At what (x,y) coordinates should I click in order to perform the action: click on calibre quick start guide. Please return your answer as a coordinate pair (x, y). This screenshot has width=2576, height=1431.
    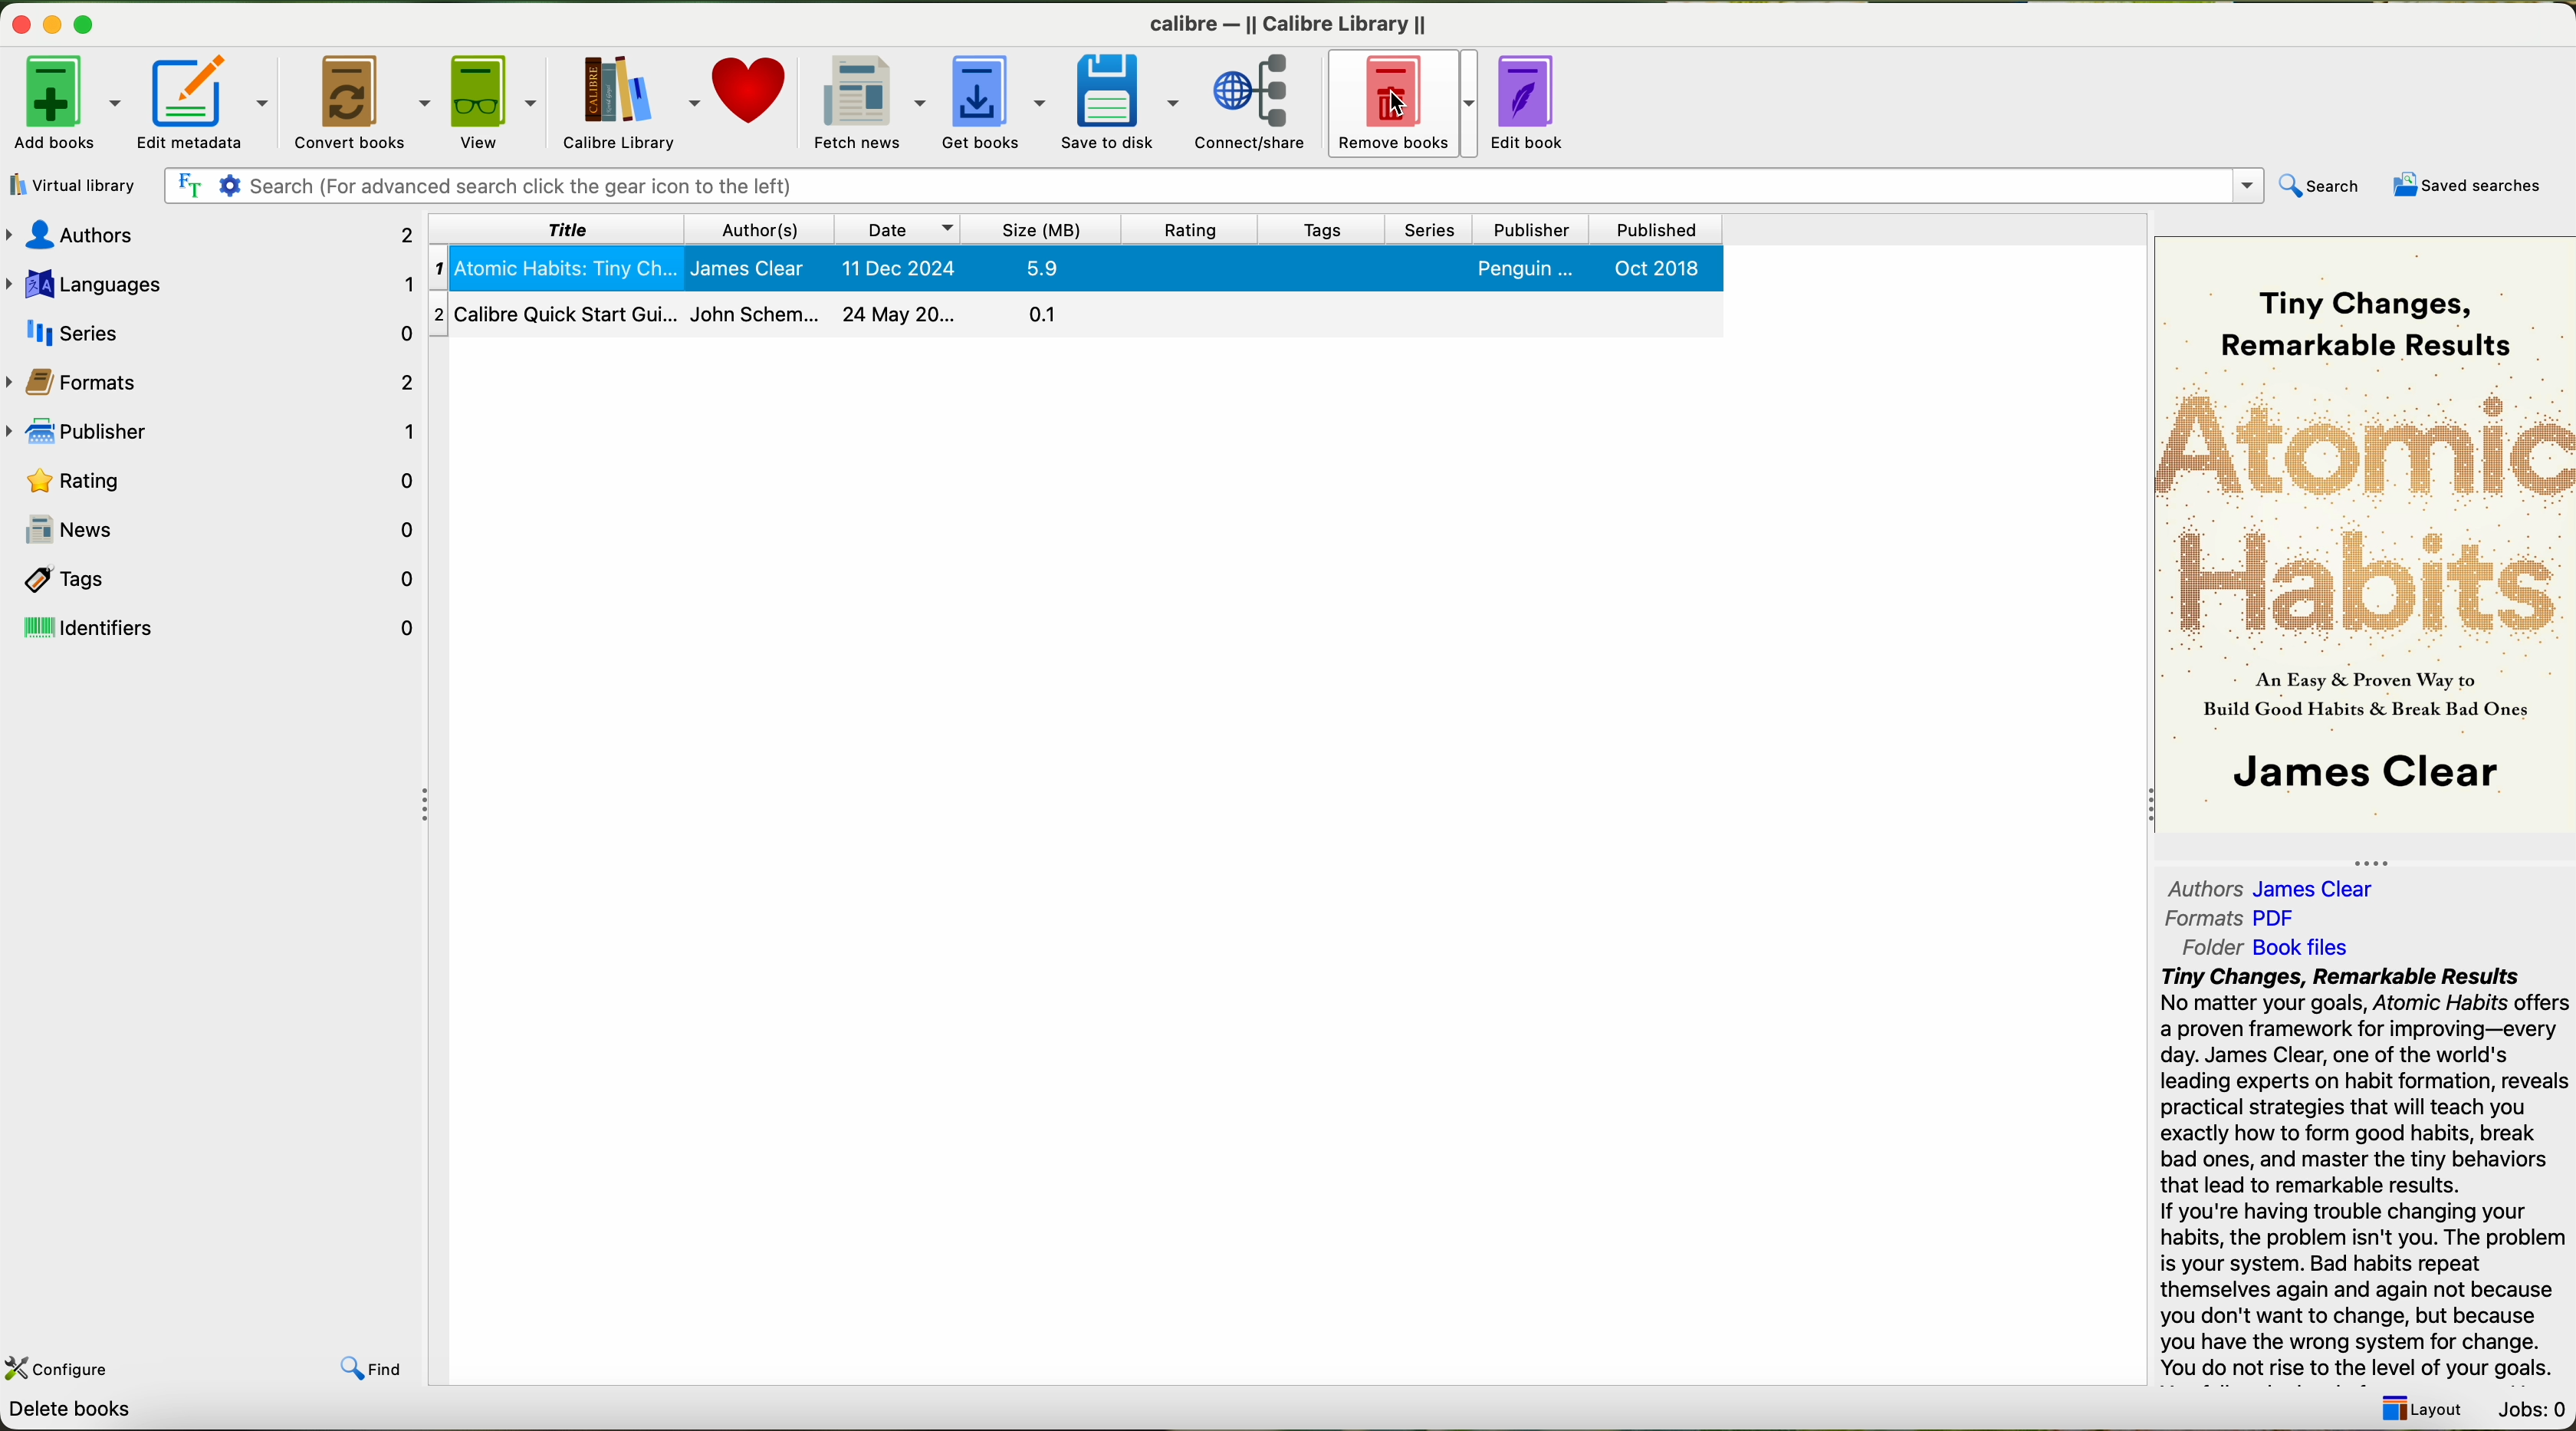
    Looking at the image, I should click on (1074, 313).